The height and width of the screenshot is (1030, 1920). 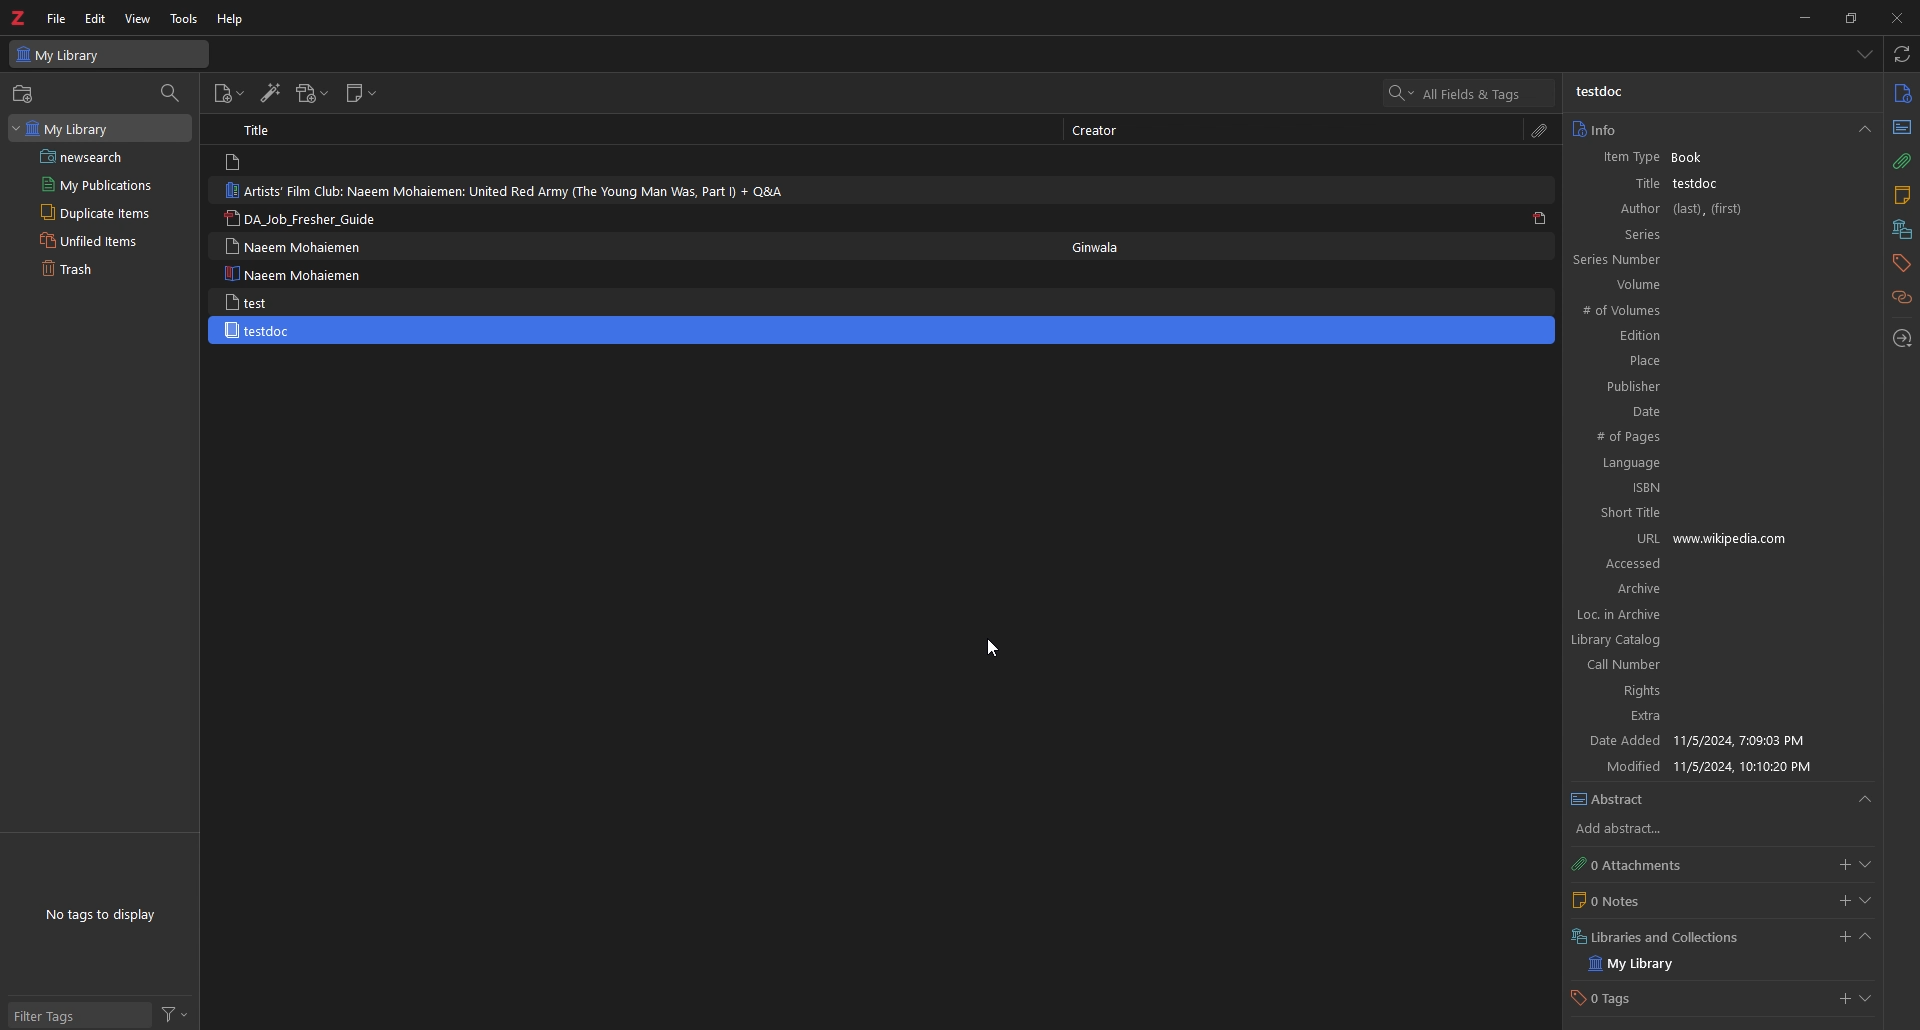 I want to click on Modified 11/5/2024 10:08:14 PM, so click(x=1719, y=767).